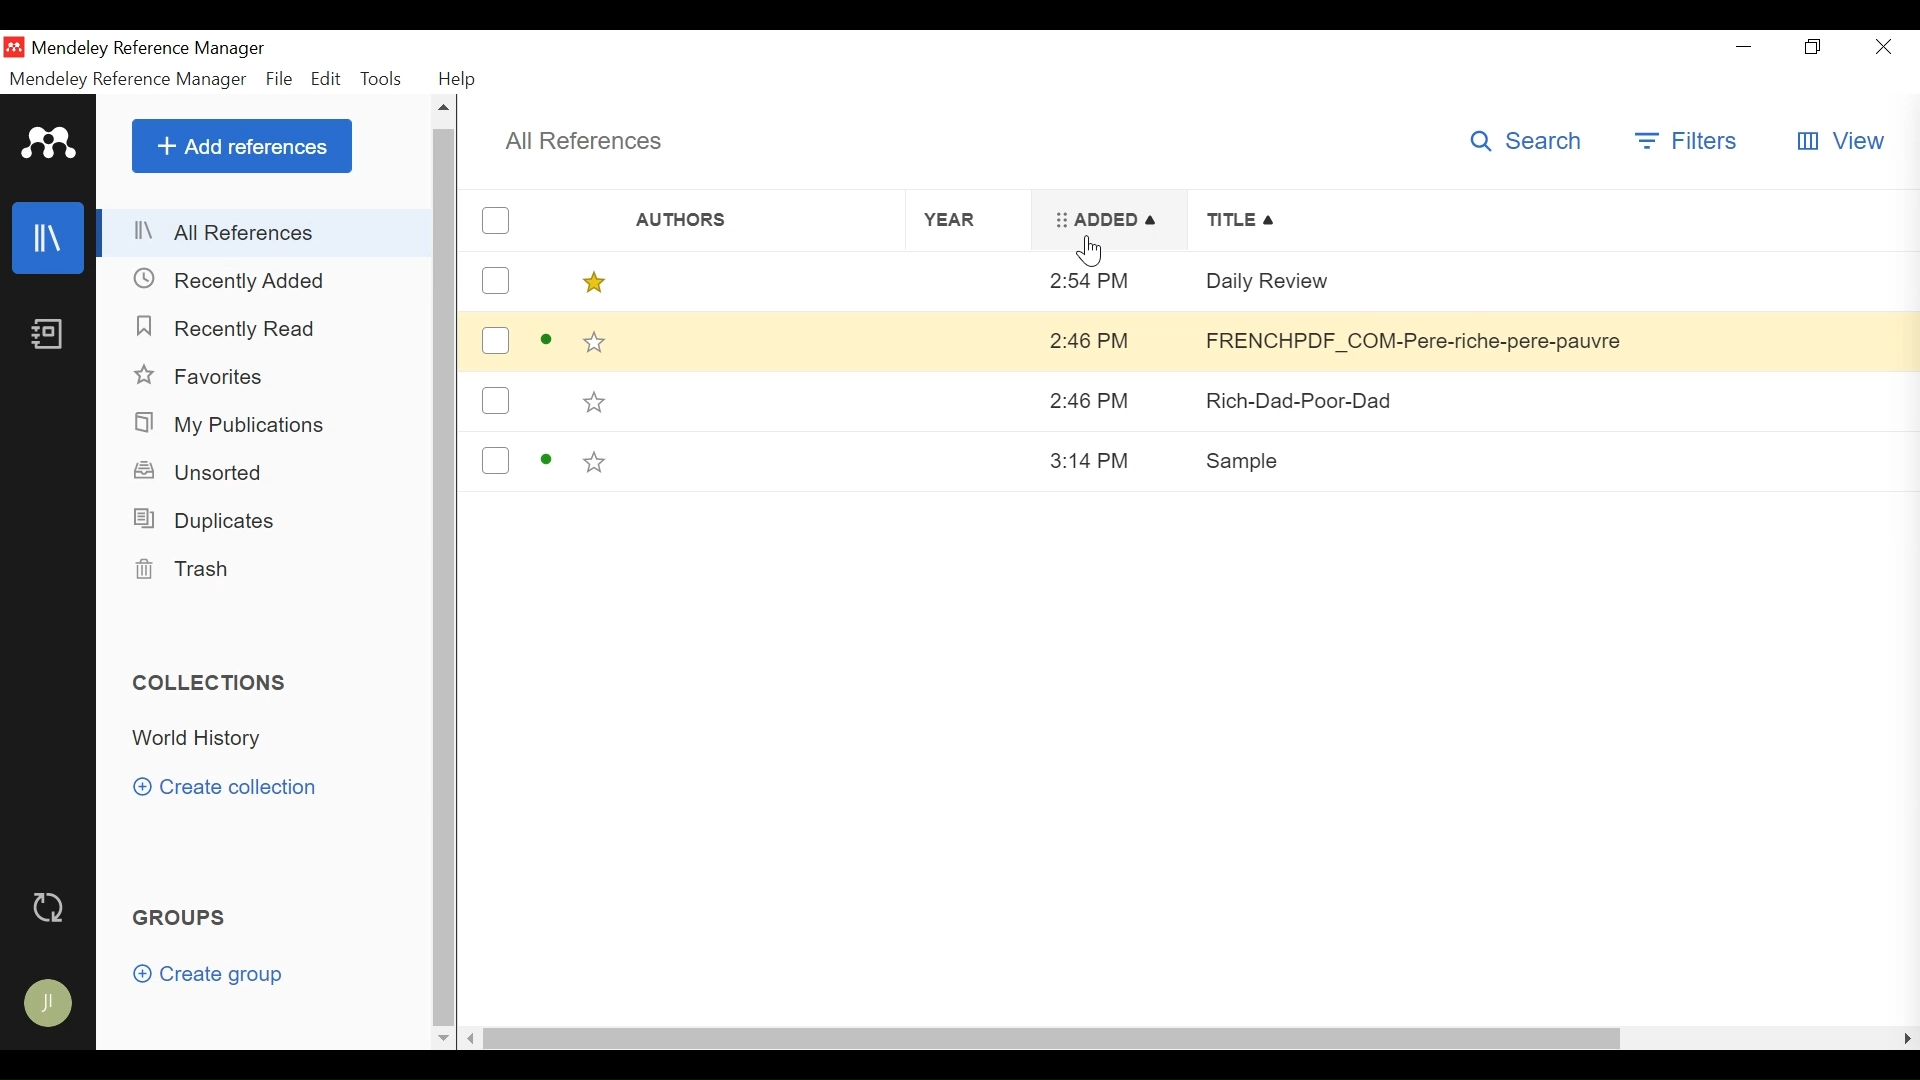 Image resolution: width=1920 pixels, height=1080 pixels. What do you see at coordinates (595, 400) in the screenshot?
I see `Toggle Favorites` at bounding box center [595, 400].